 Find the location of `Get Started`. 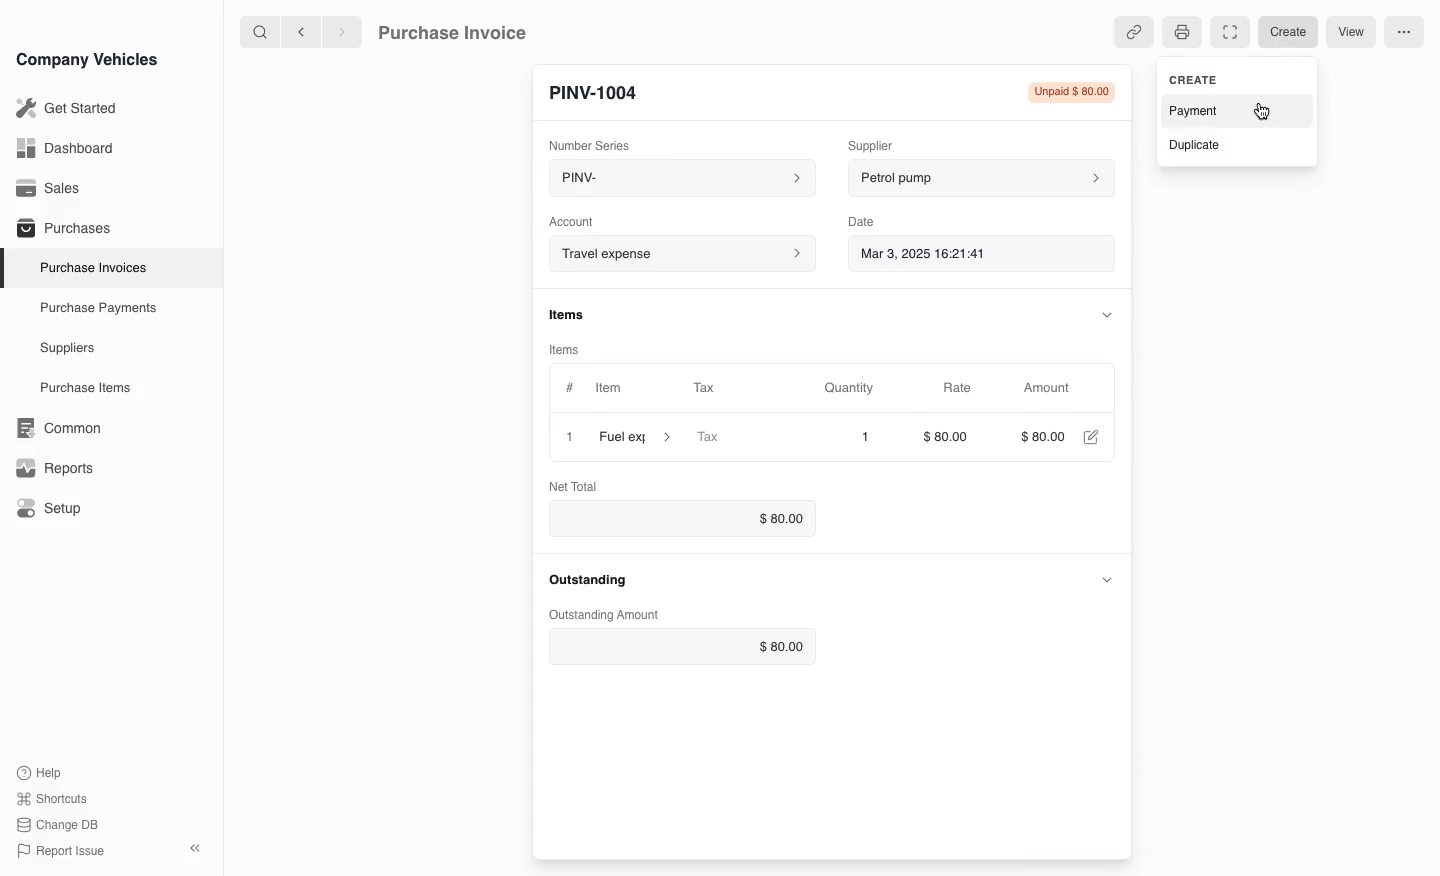

Get Started is located at coordinates (63, 108).